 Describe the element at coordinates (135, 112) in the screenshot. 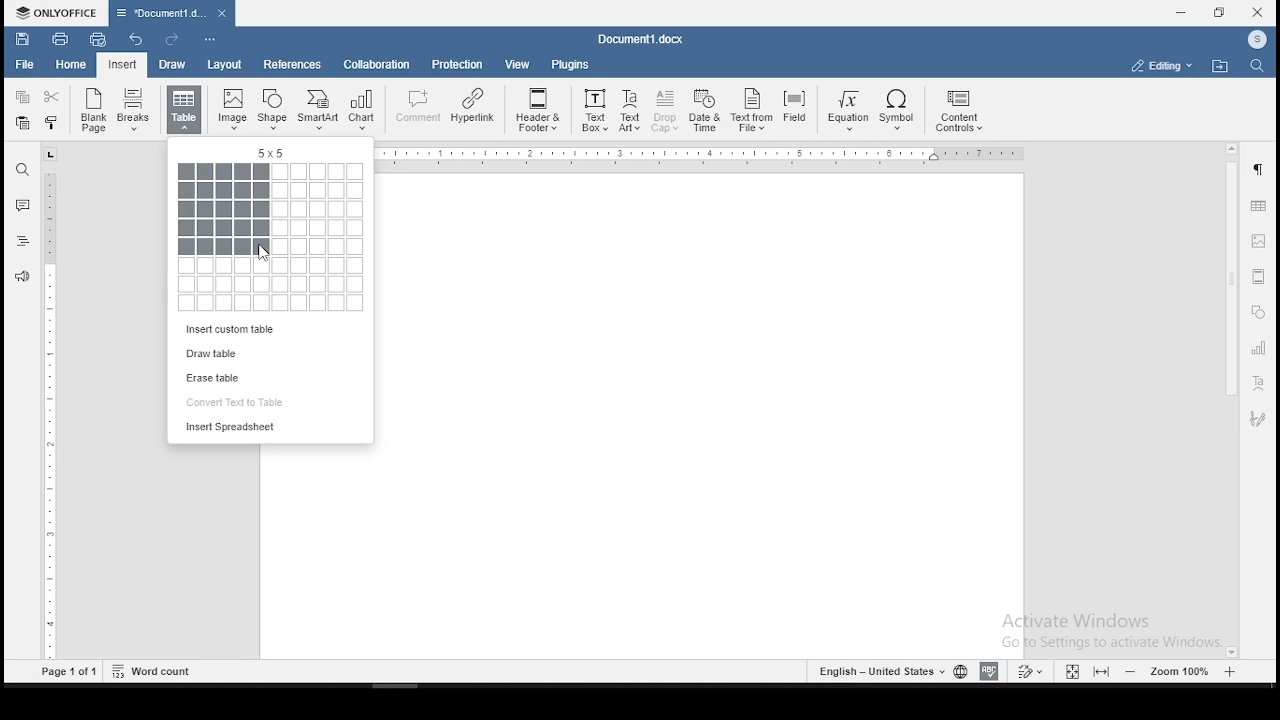

I see `Breaks` at that location.